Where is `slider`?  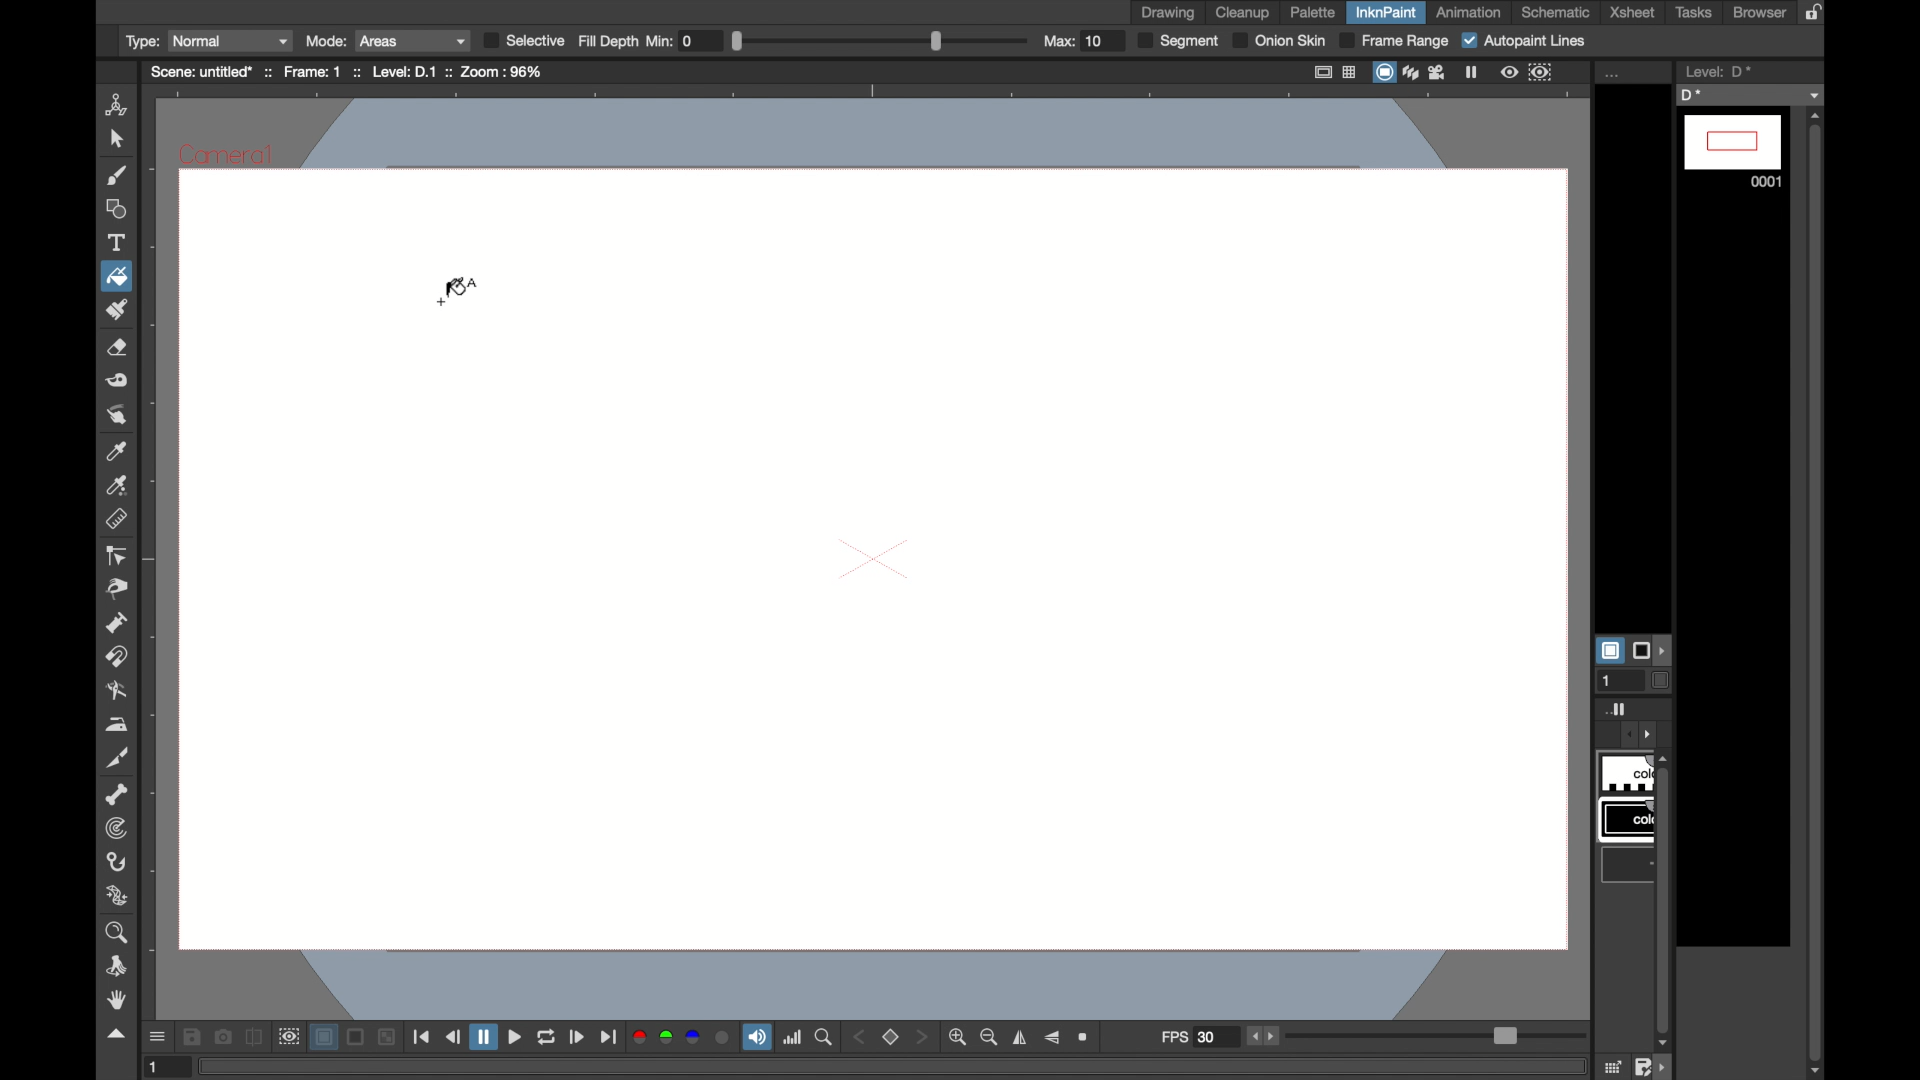
slider is located at coordinates (1435, 1036).